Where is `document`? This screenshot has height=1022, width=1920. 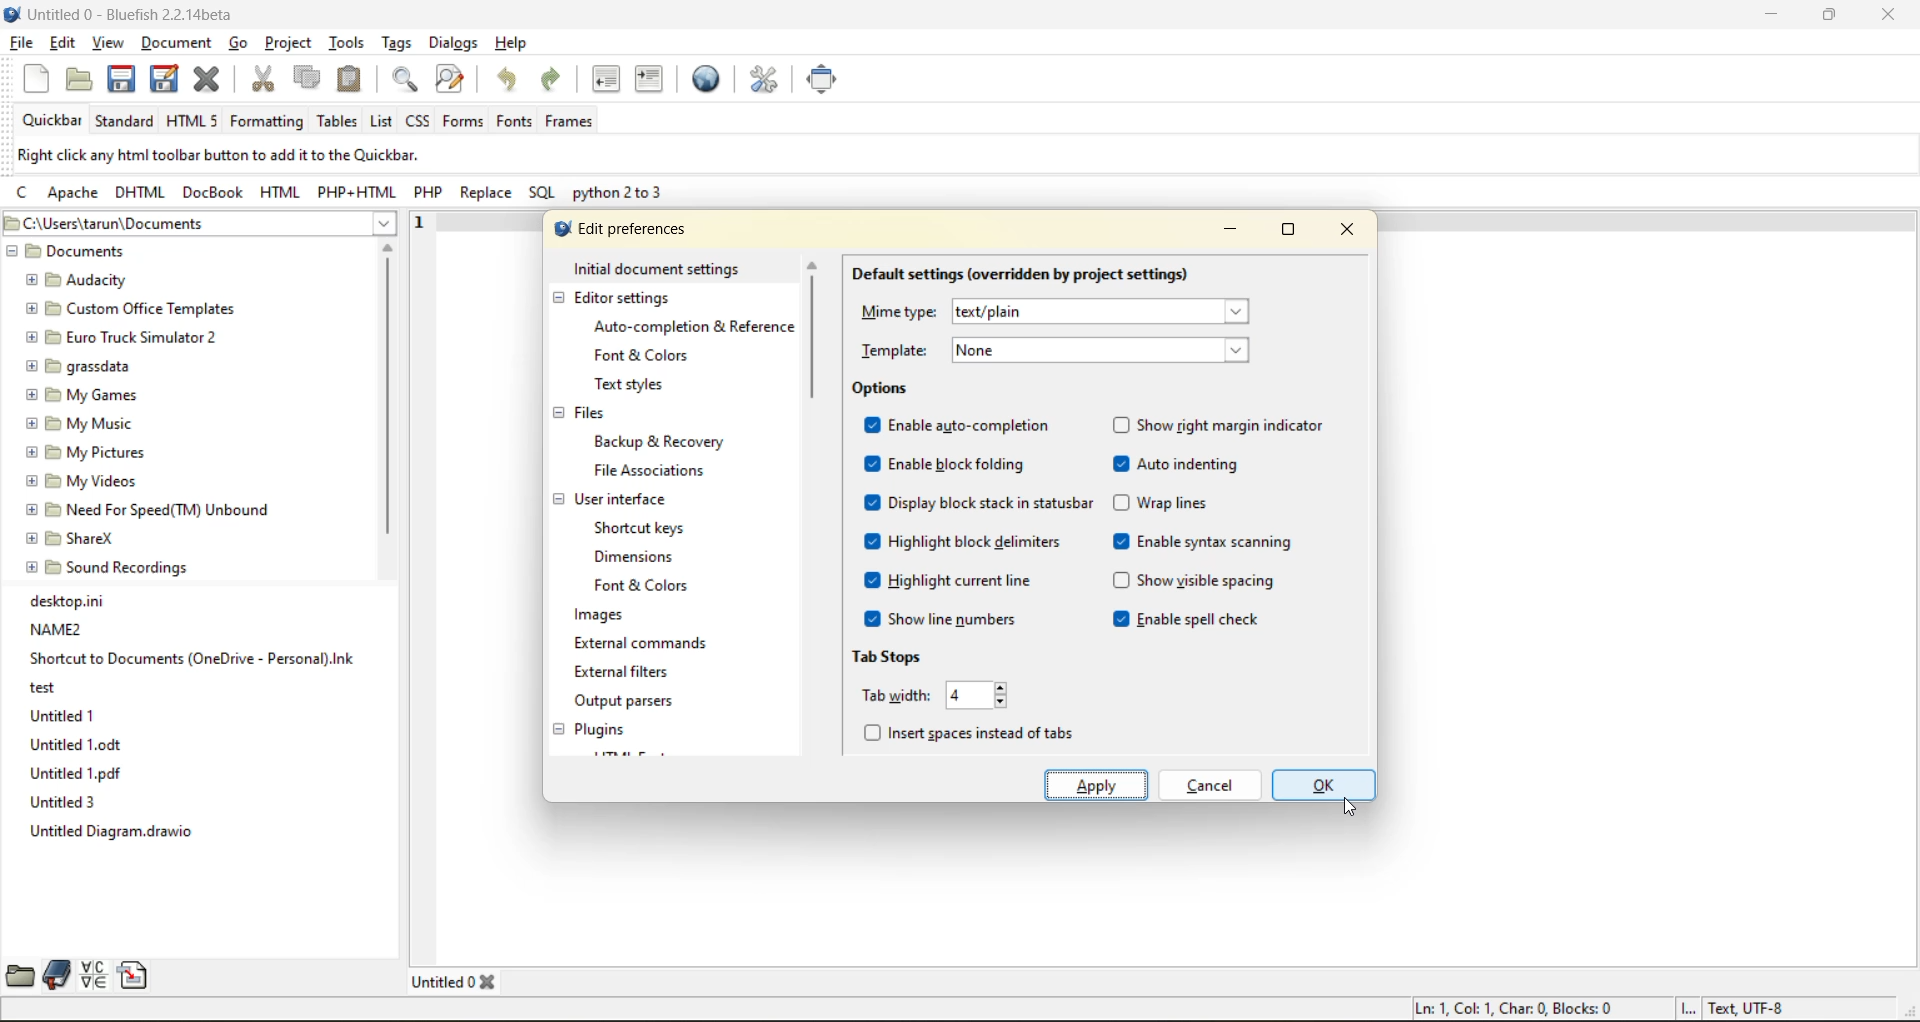 document is located at coordinates (179, 46).